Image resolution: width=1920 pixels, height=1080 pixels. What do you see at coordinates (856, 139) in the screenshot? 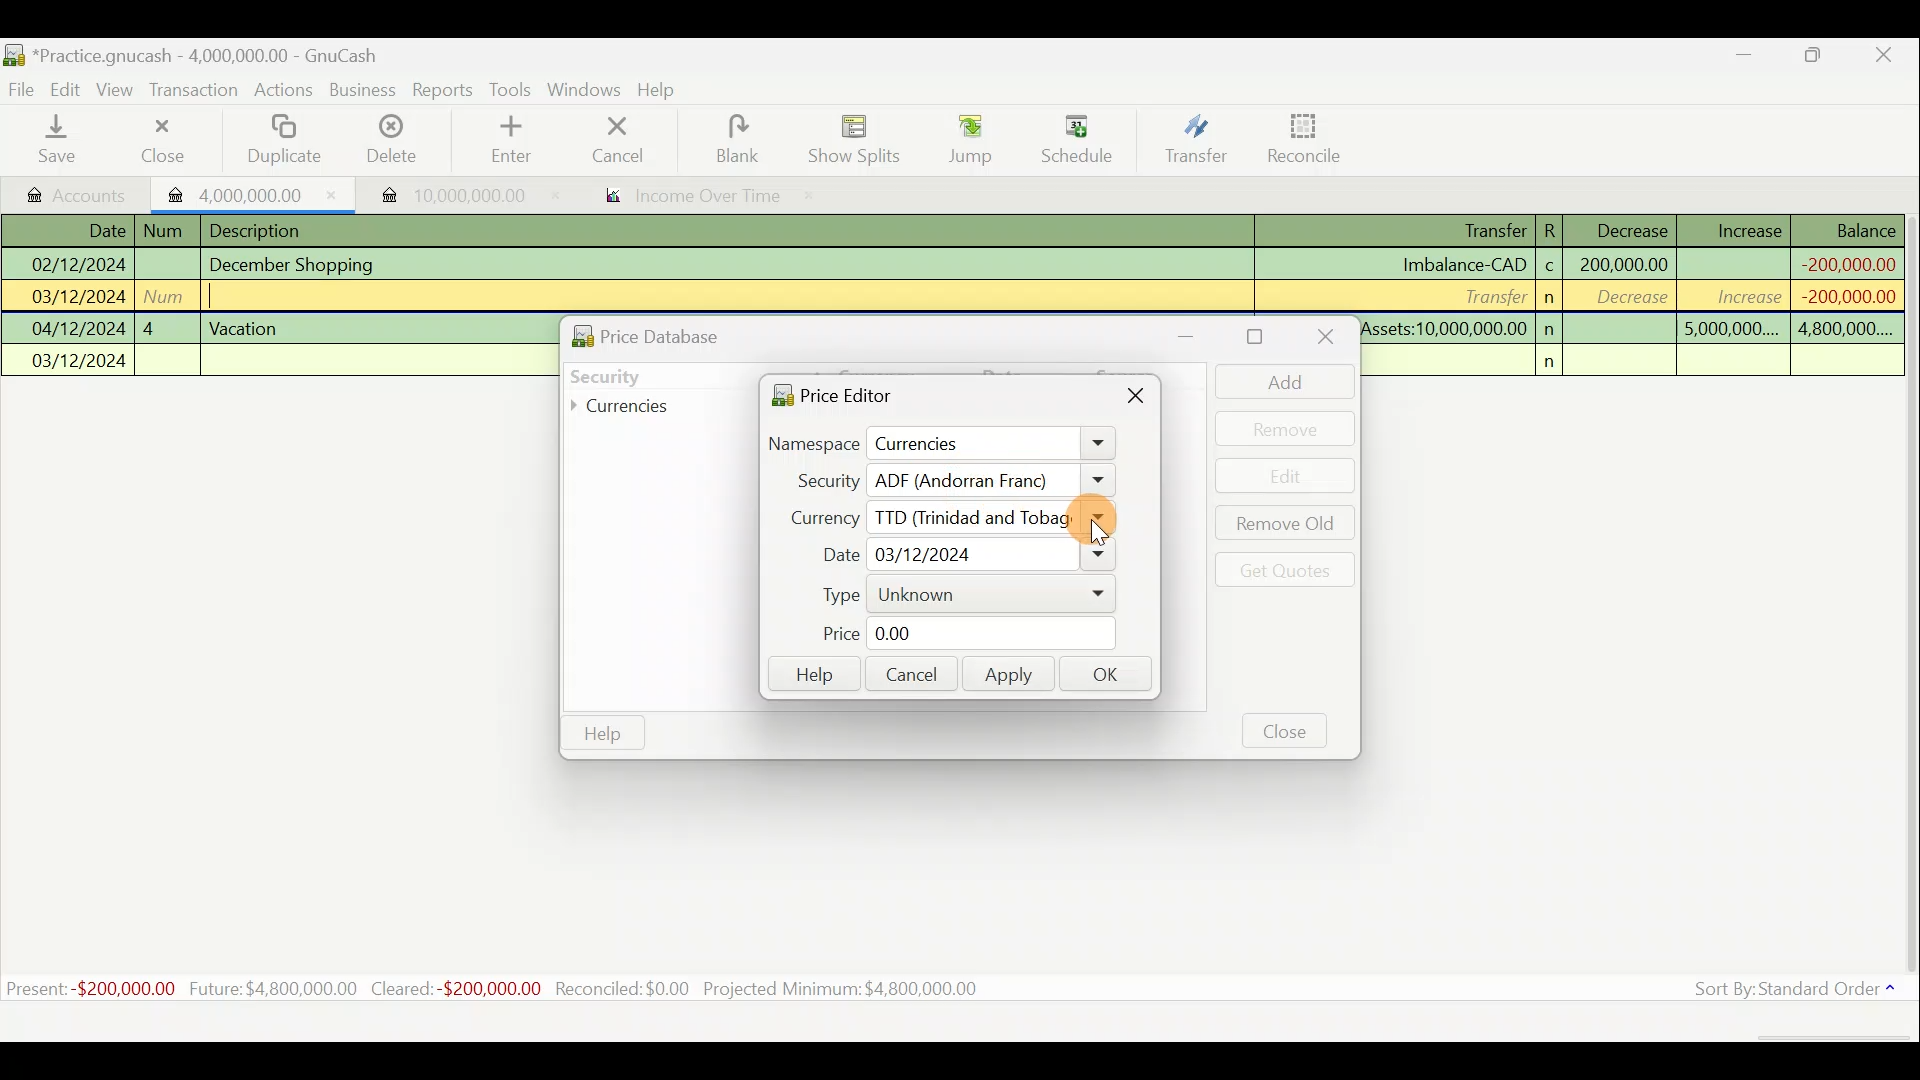
I see `Show splits` at bounding box center [856, 139].